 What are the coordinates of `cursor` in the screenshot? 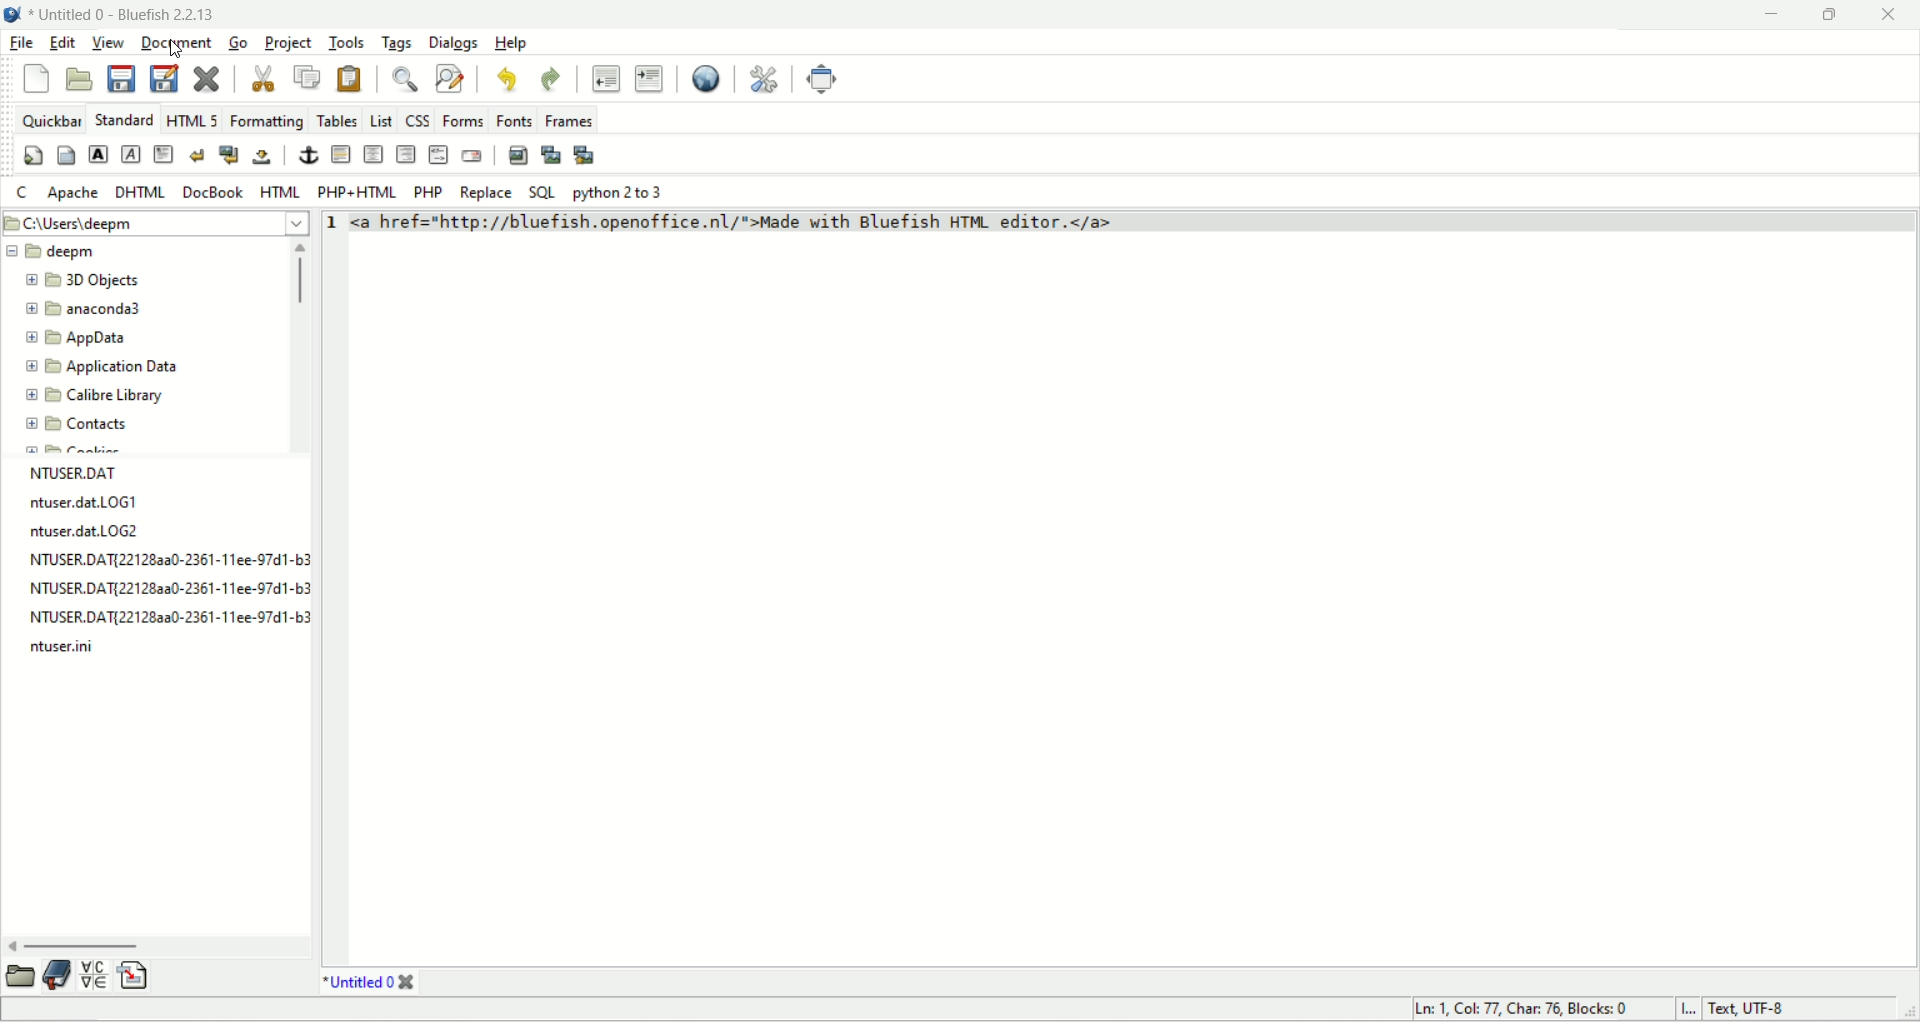 It's located at (177, 51).